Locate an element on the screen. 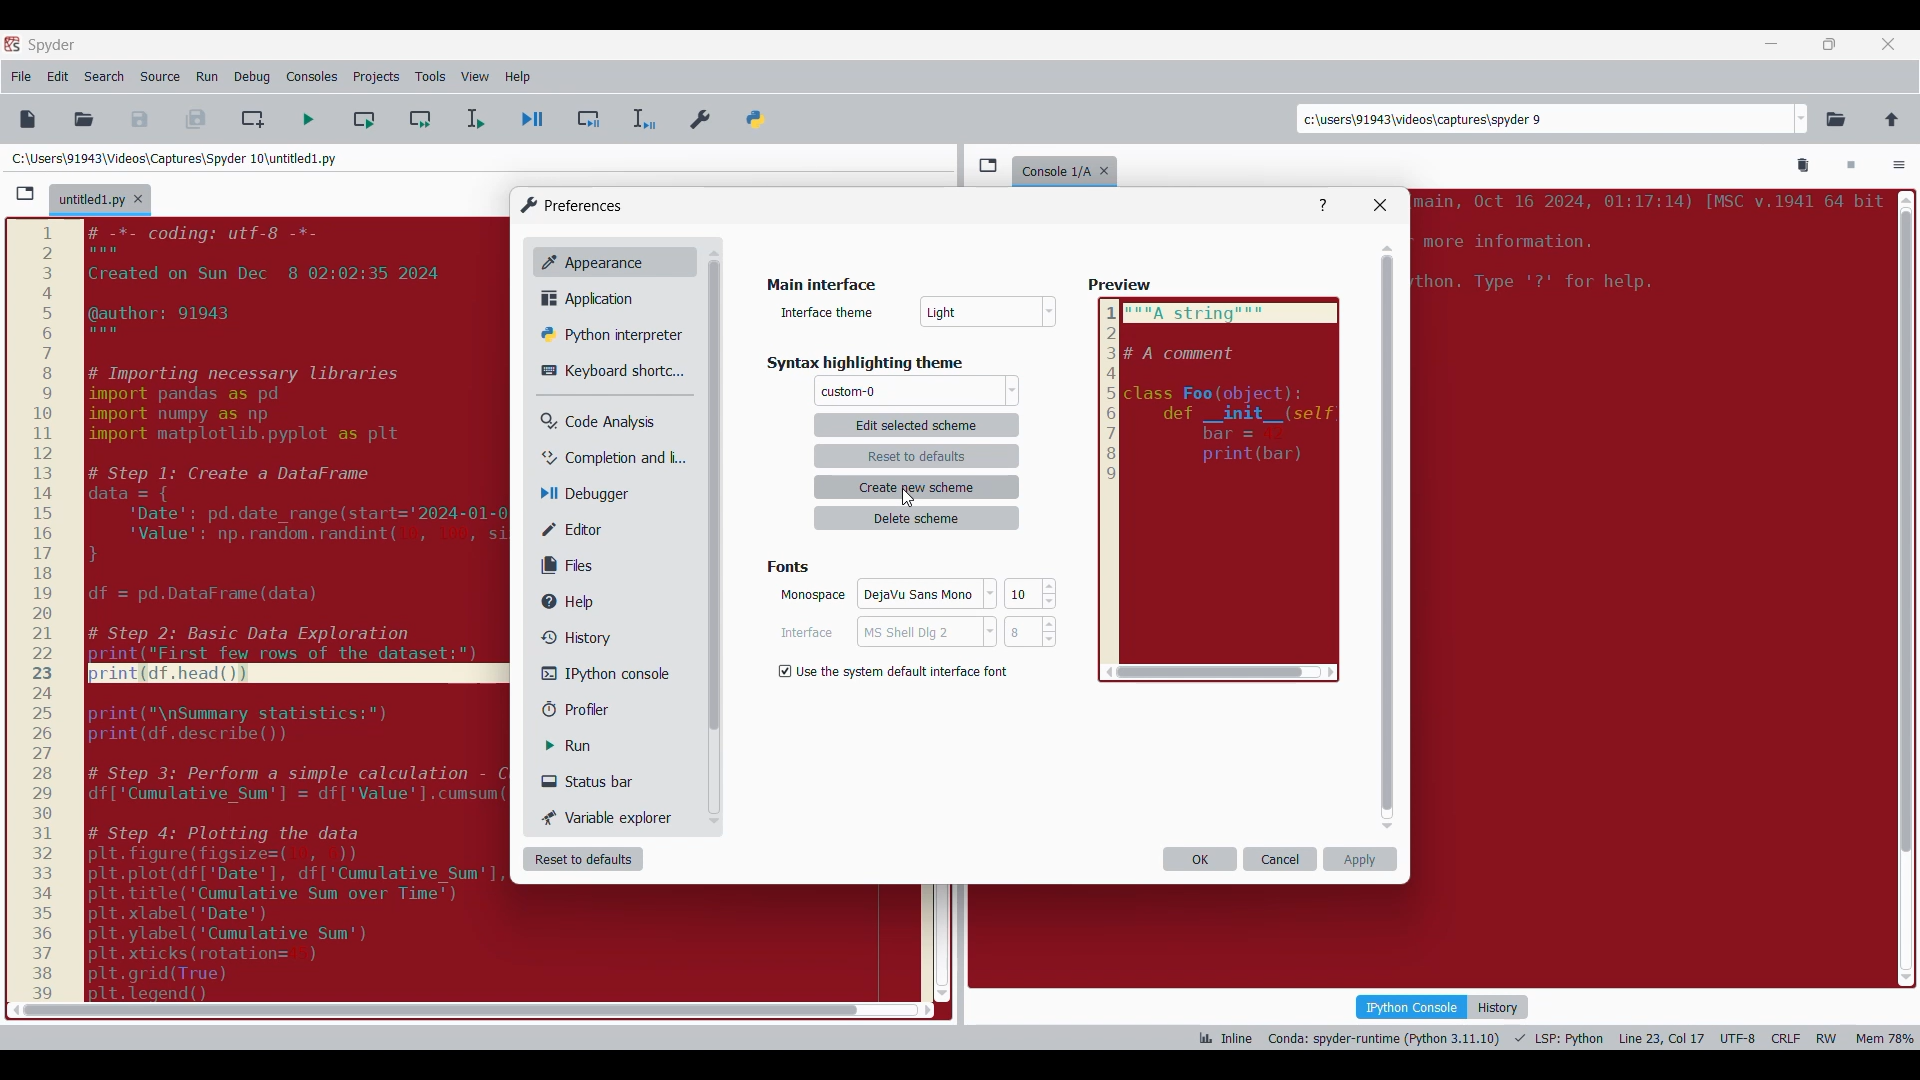 This screenshot has height=1080, width=1920. Search menu is located at coordinates (105, 77).